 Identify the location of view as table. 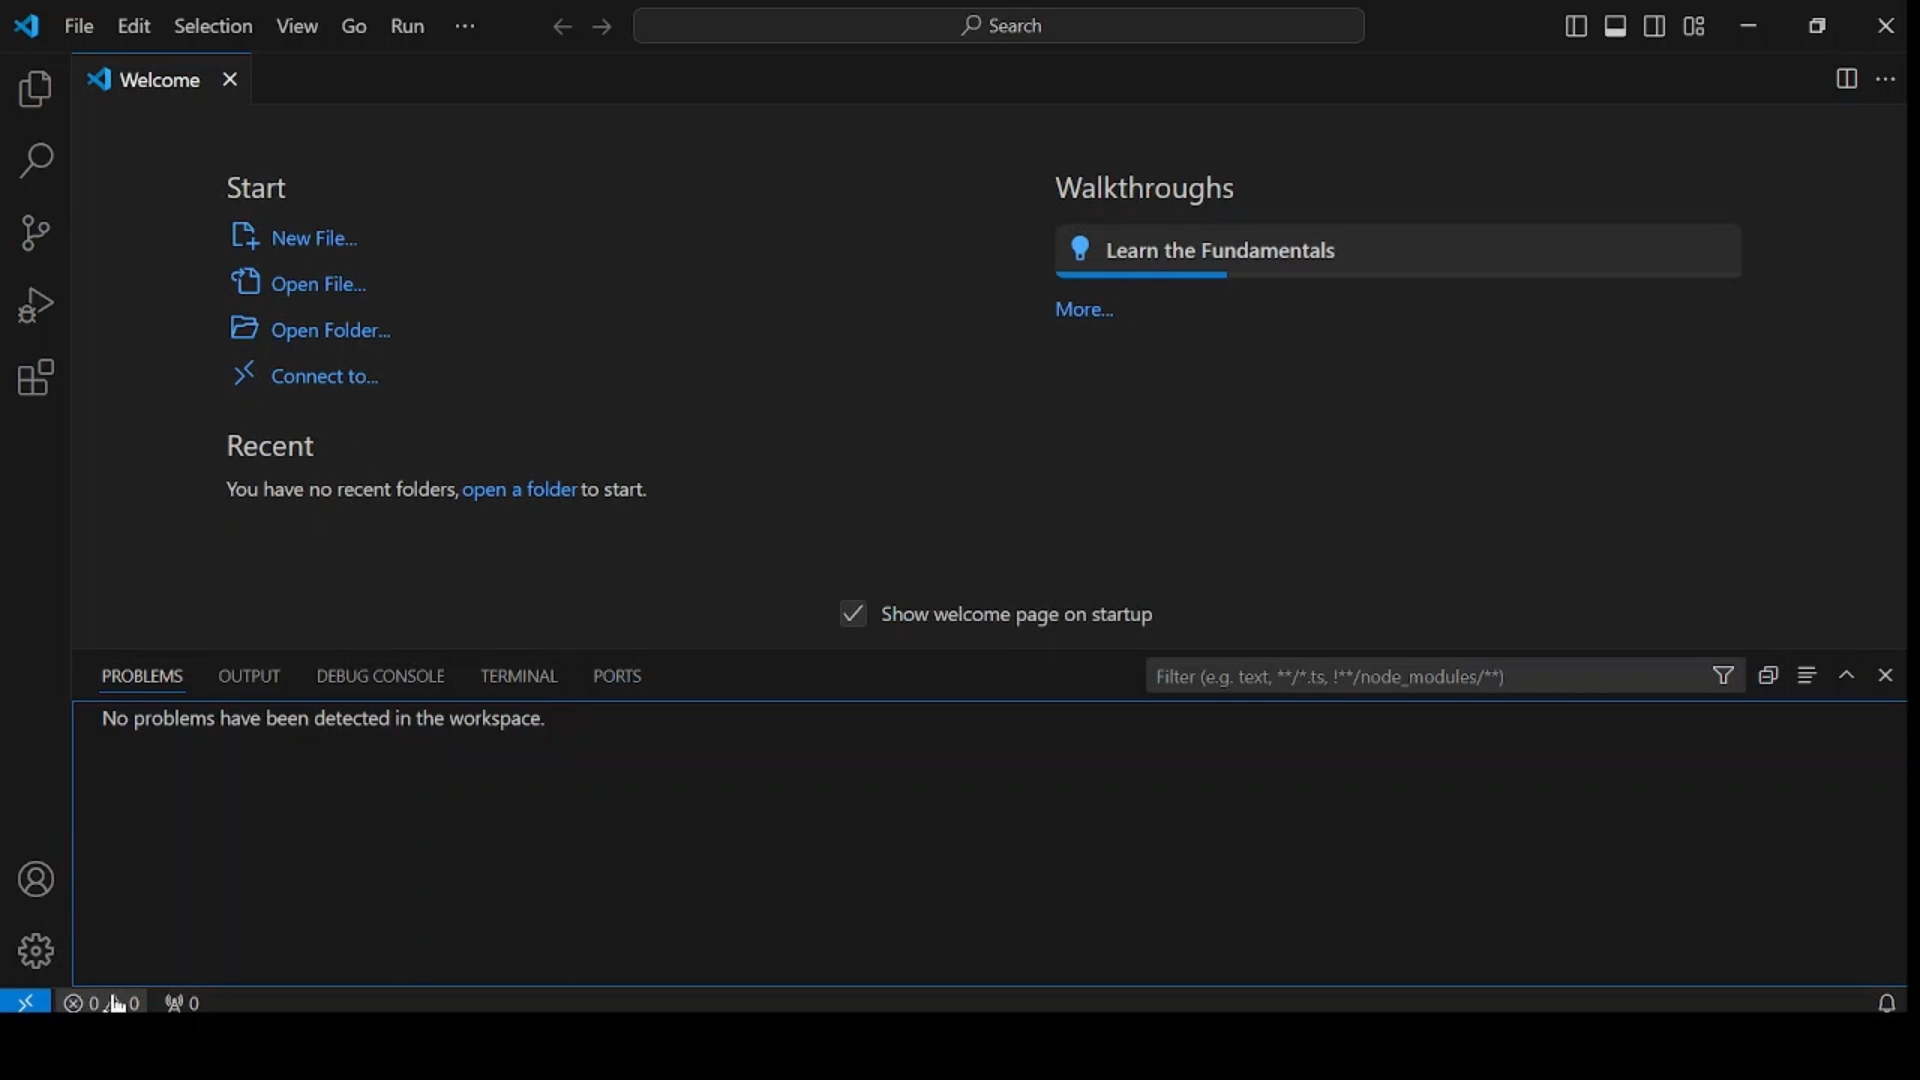
(1807, 675).